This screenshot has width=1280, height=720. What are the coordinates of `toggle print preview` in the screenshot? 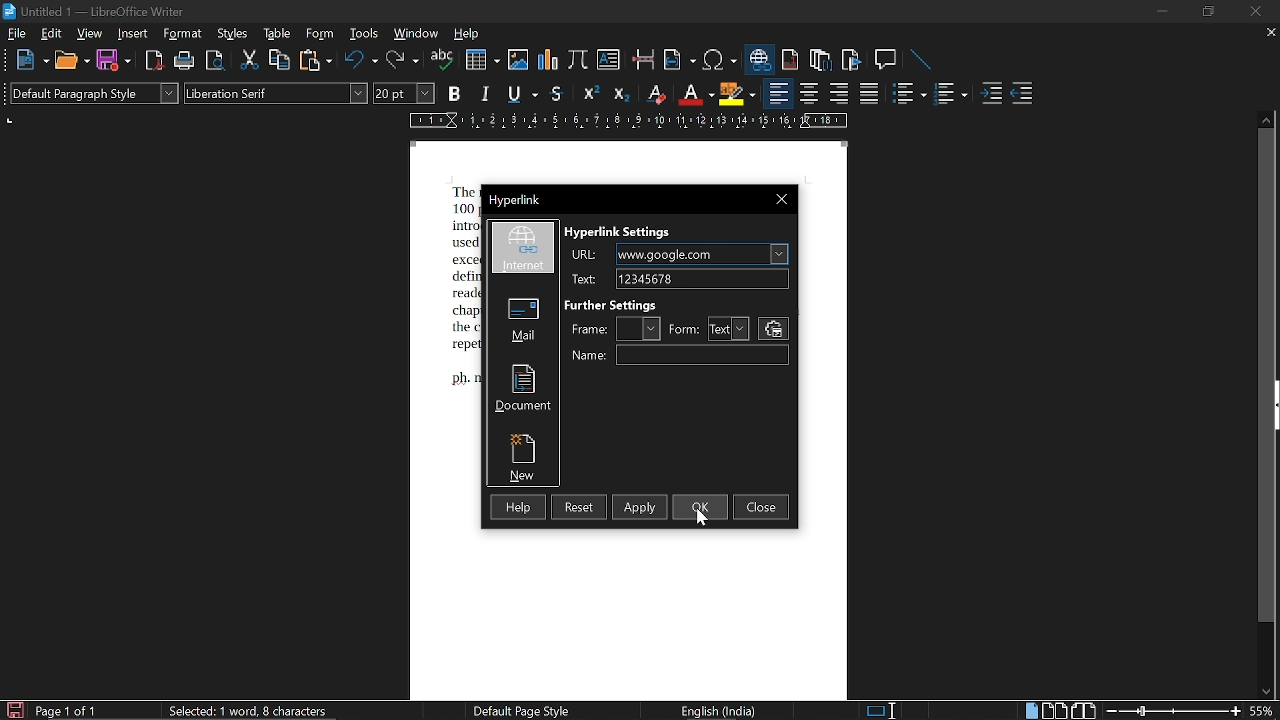 It's located at (214, 60).